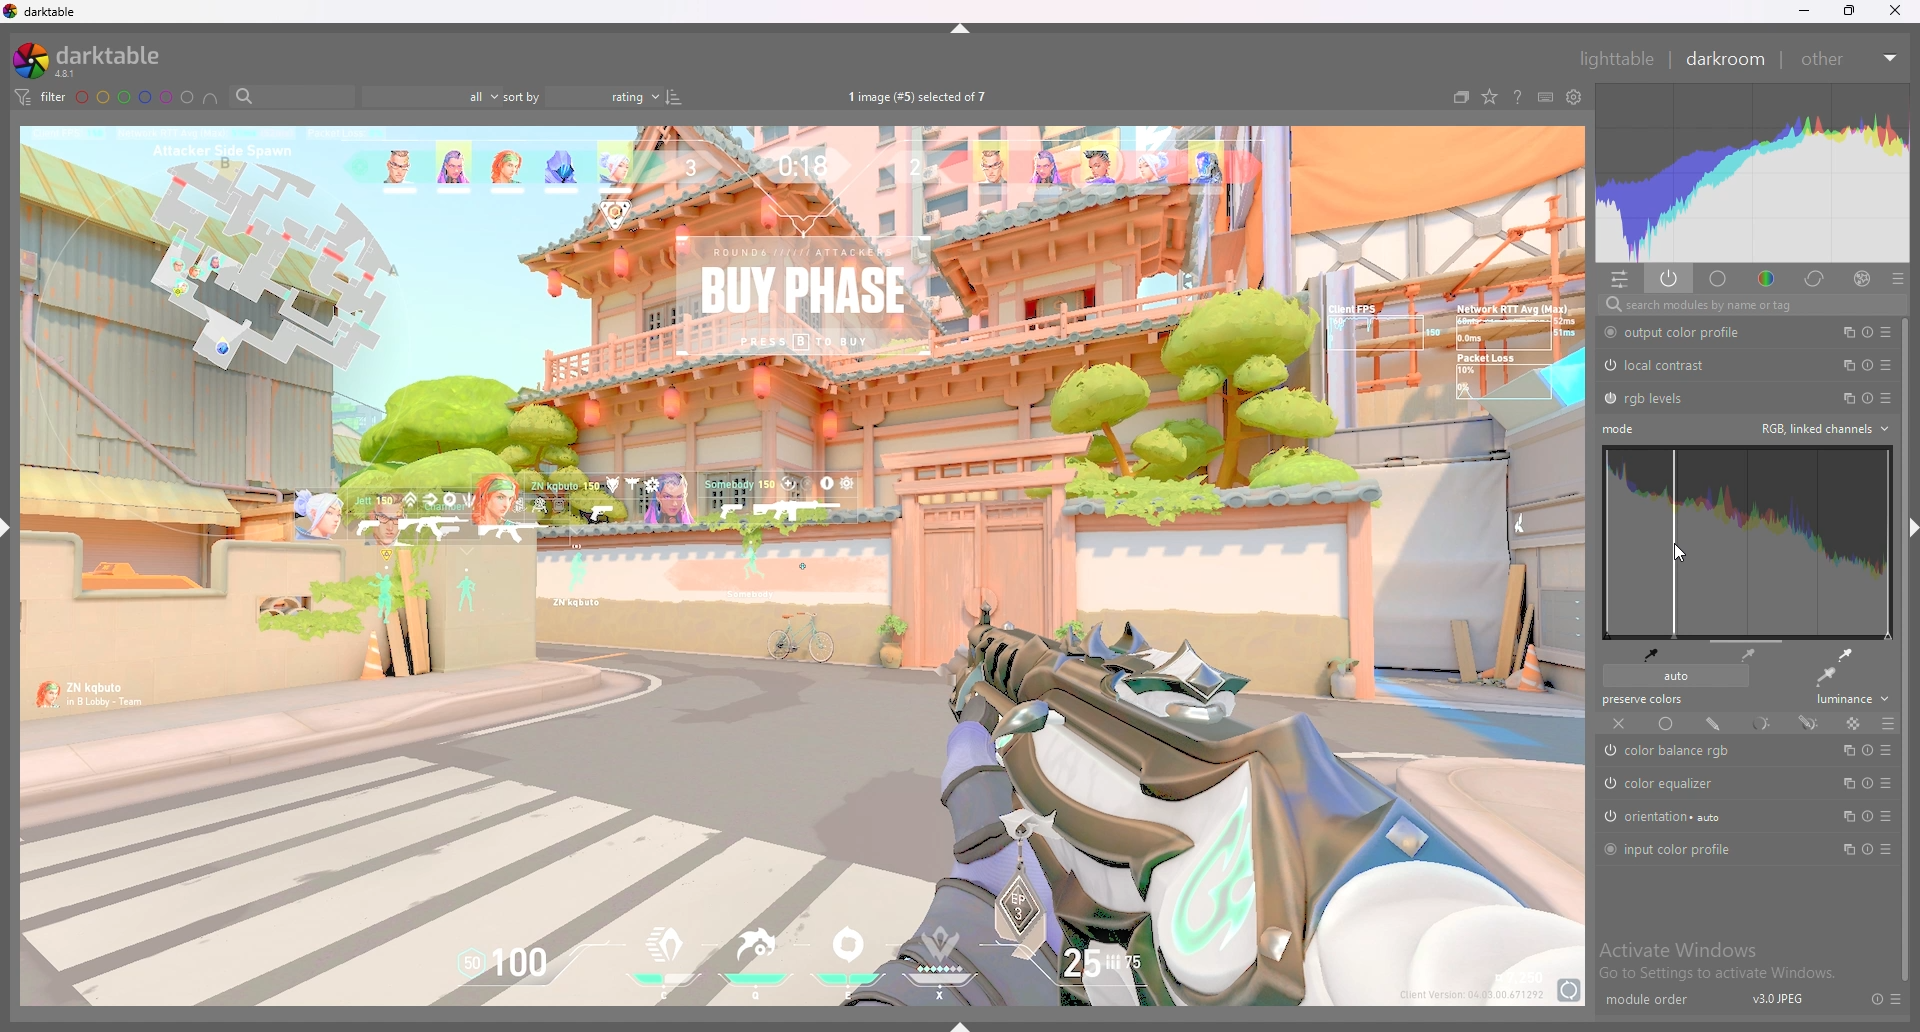 The image size is (1920, 1032). Describe the element at coordinates (1726, 58) in the screenshot. I see `darkroom` at that location.